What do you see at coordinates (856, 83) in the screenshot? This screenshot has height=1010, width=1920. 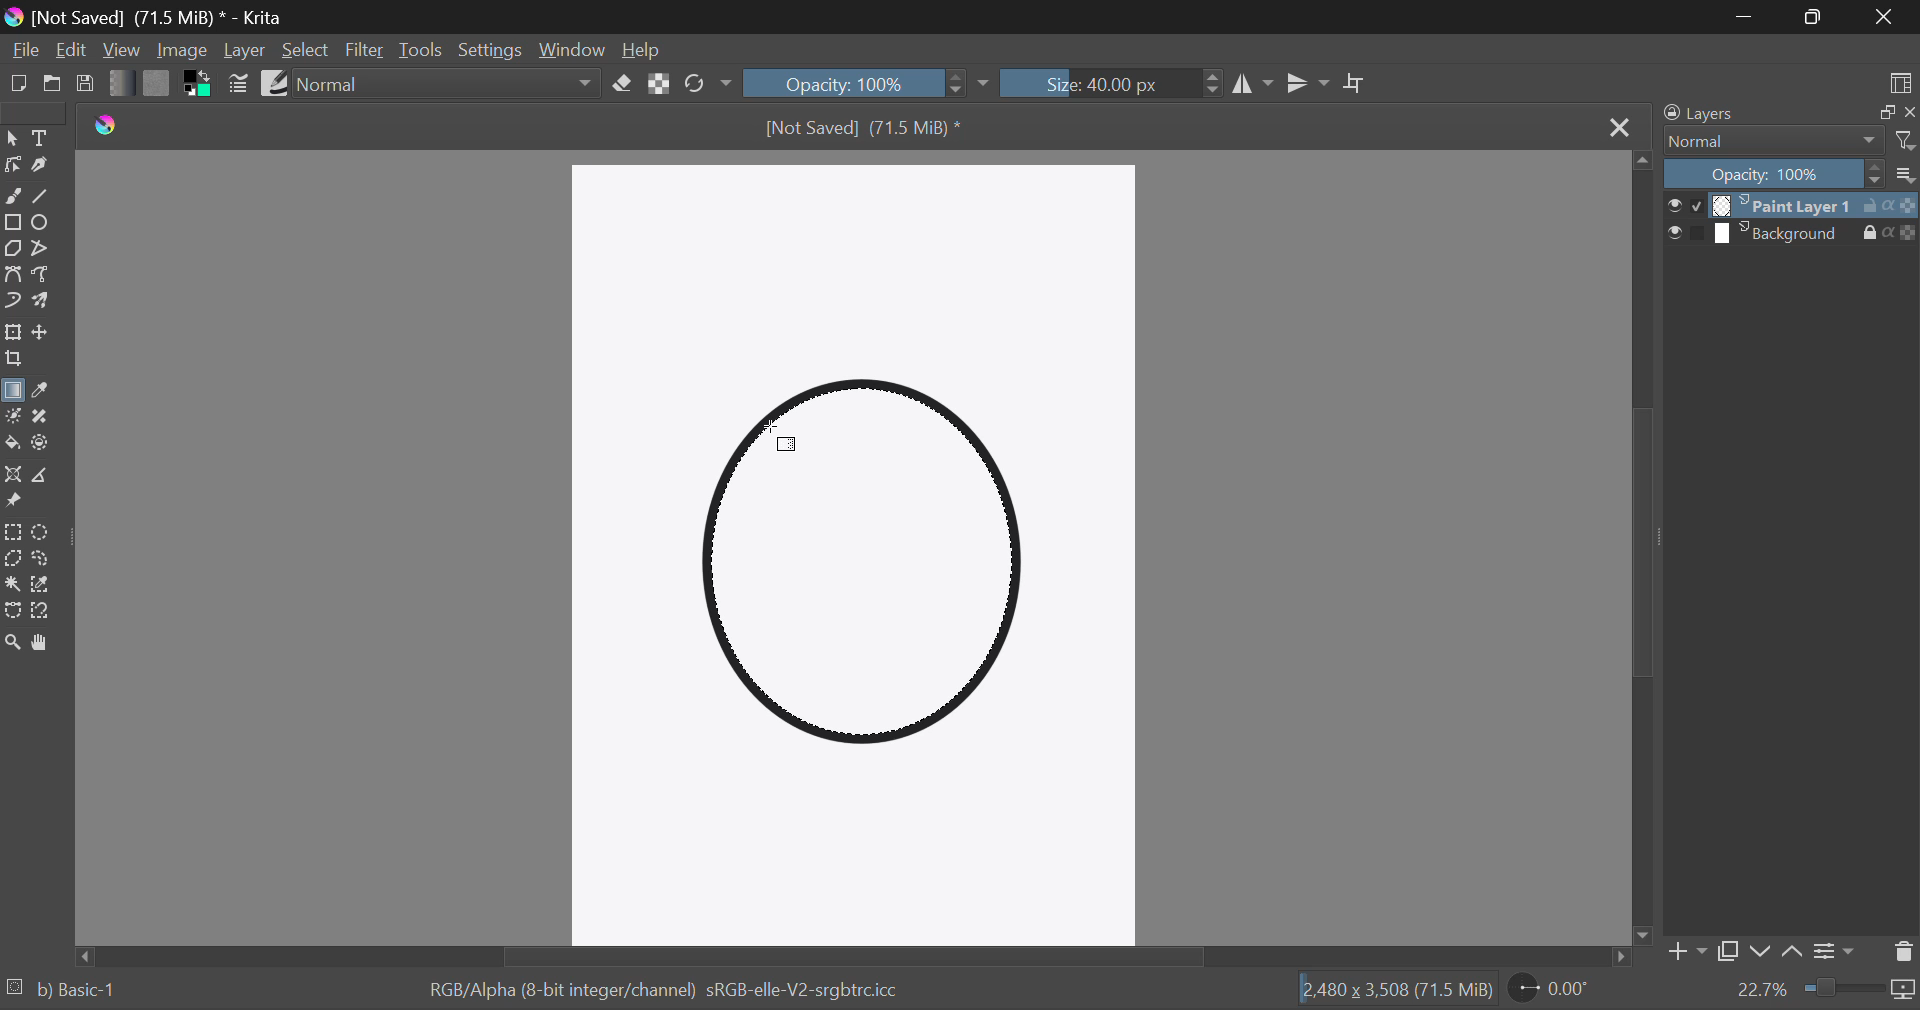 I see `Opacity` at bounding box center [856, 83].